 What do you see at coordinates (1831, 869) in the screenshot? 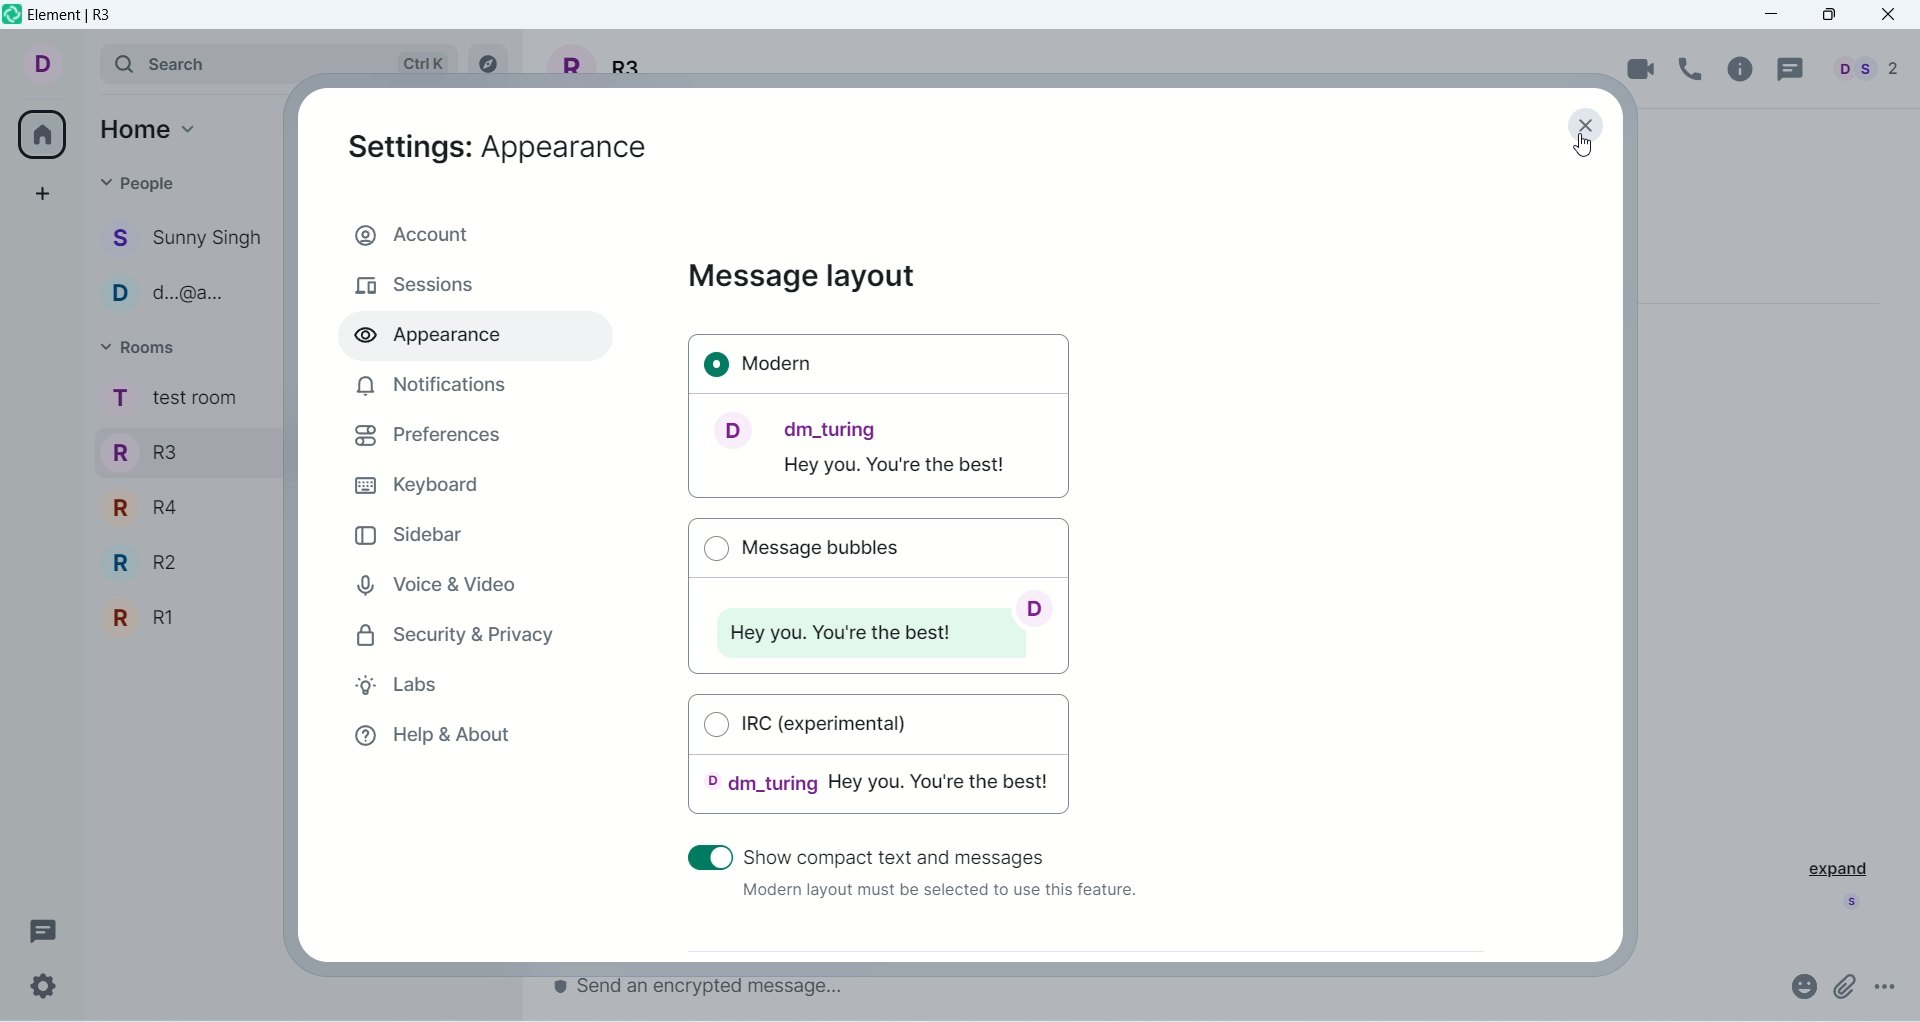
I see `expand` at bounding box center [1831, 869].